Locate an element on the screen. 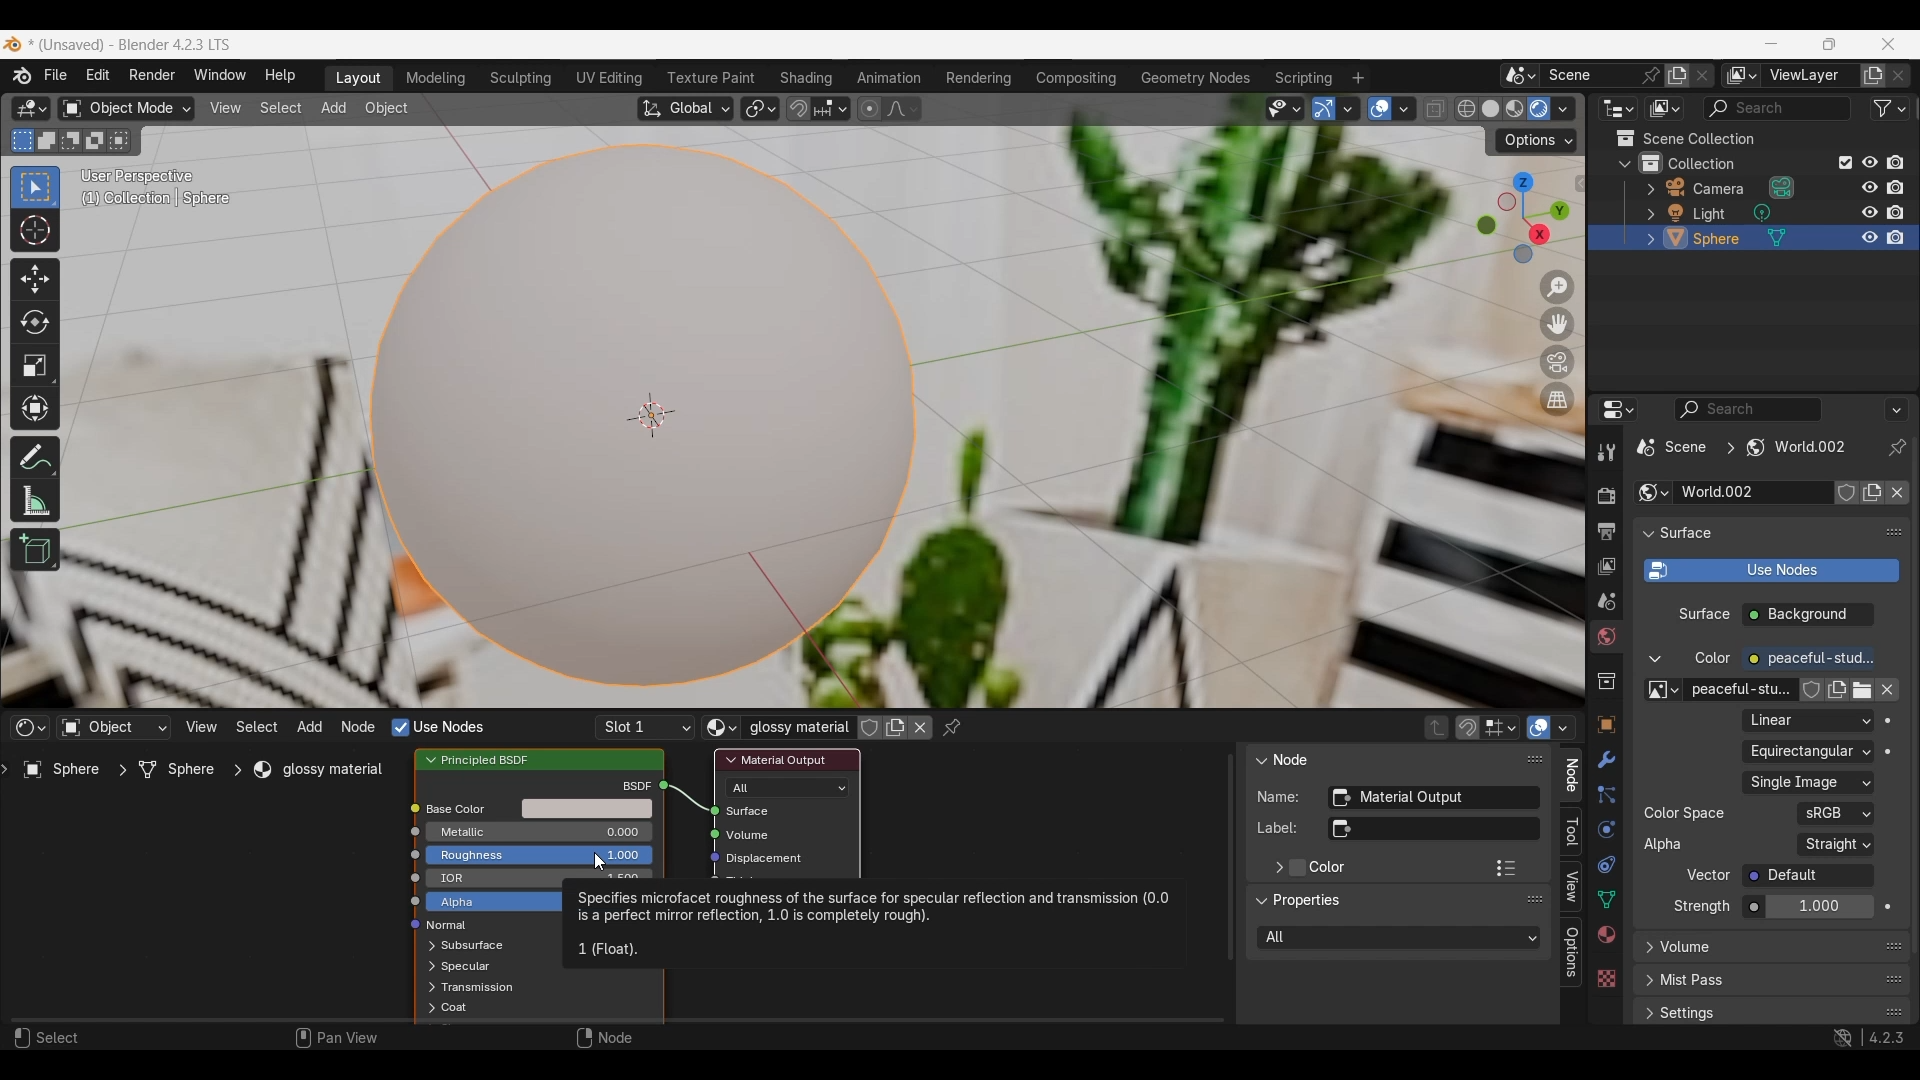  Proportional editing objects is located at coordinates (871, 109).